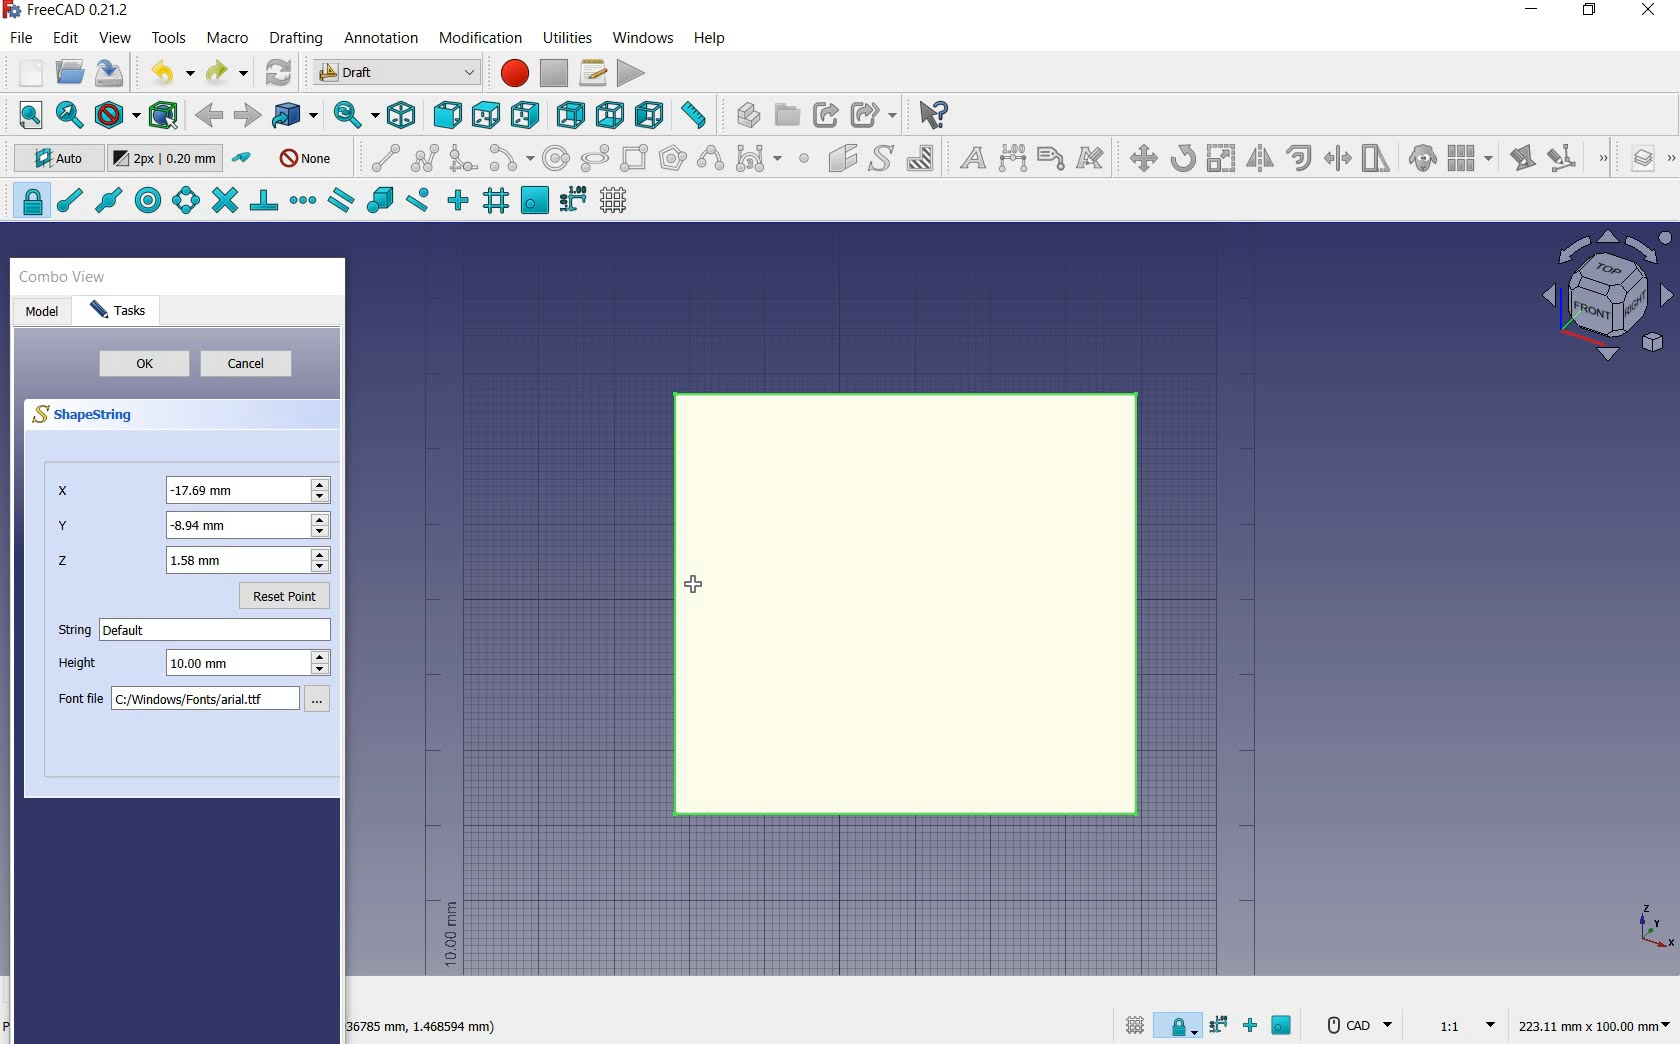 The width and height of the screenshot is (1680, 1044). Describe the element at coordinates (107, 199) in the screenshot. I see `snap midpoint` at that location.